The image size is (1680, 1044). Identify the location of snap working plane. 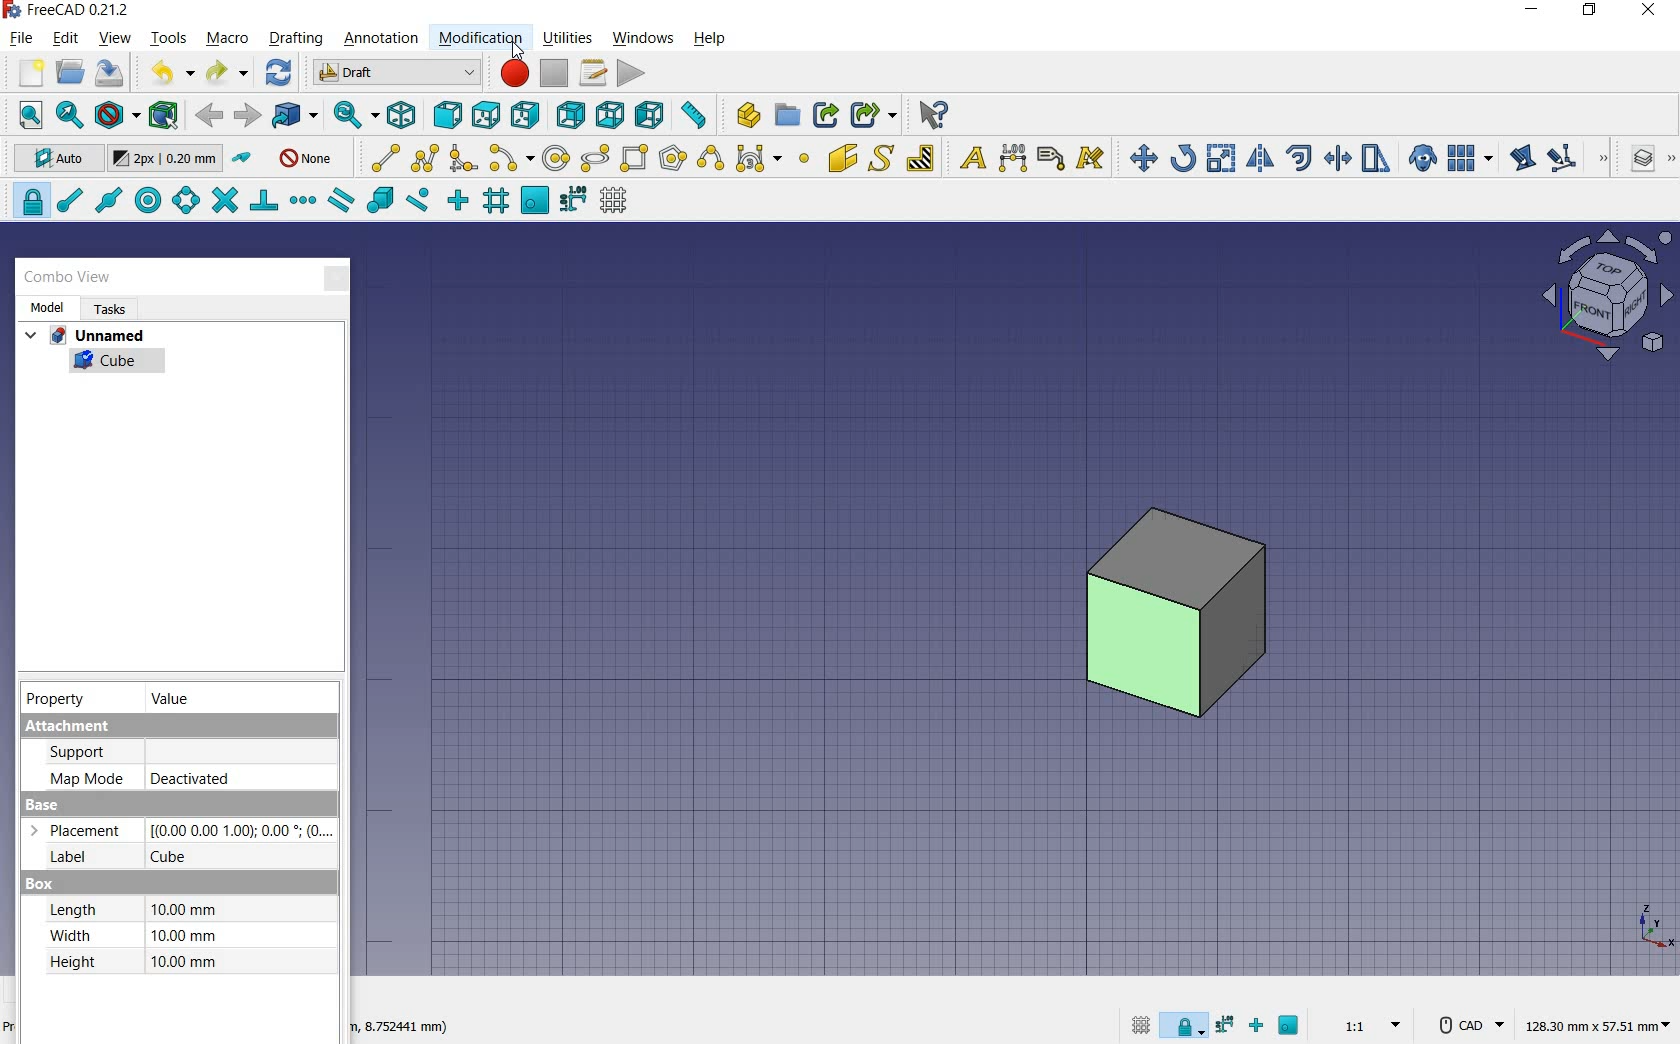
(536, 201).